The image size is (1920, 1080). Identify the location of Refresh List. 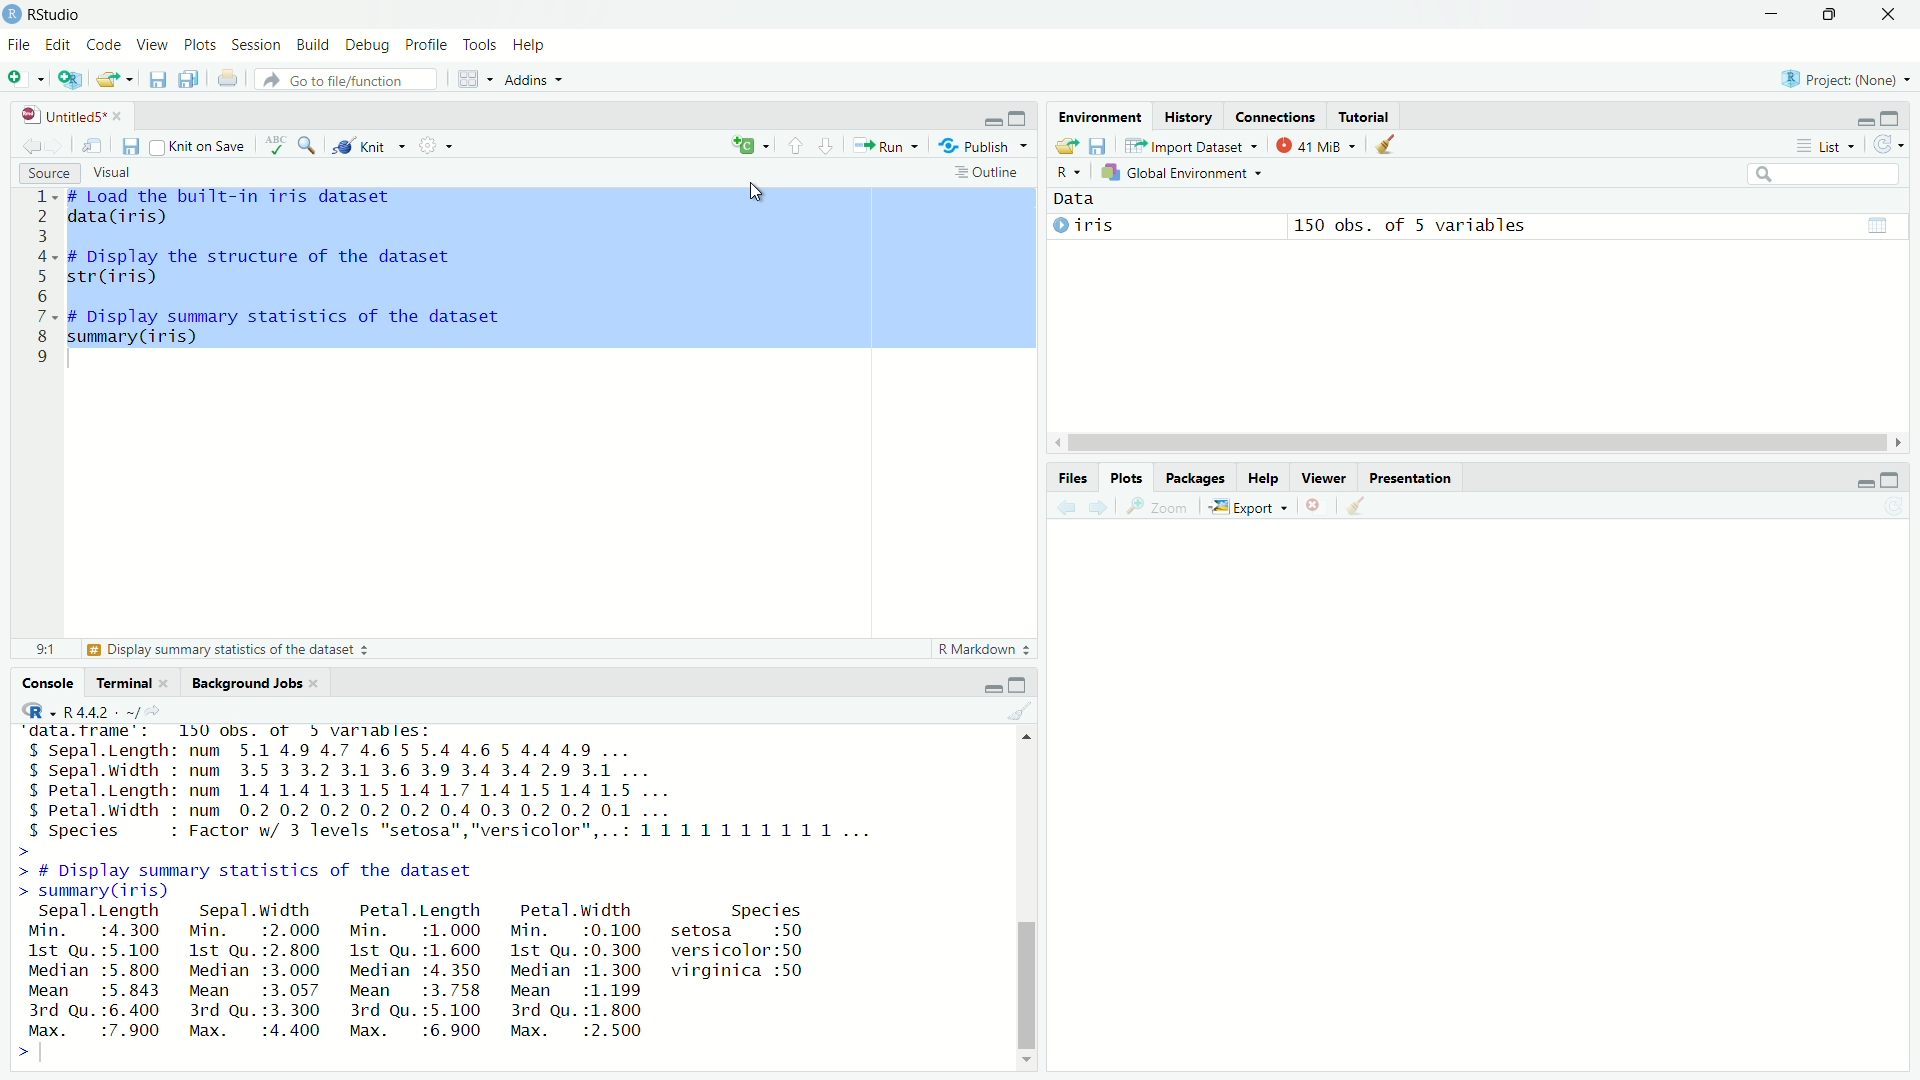
(1893, 506).